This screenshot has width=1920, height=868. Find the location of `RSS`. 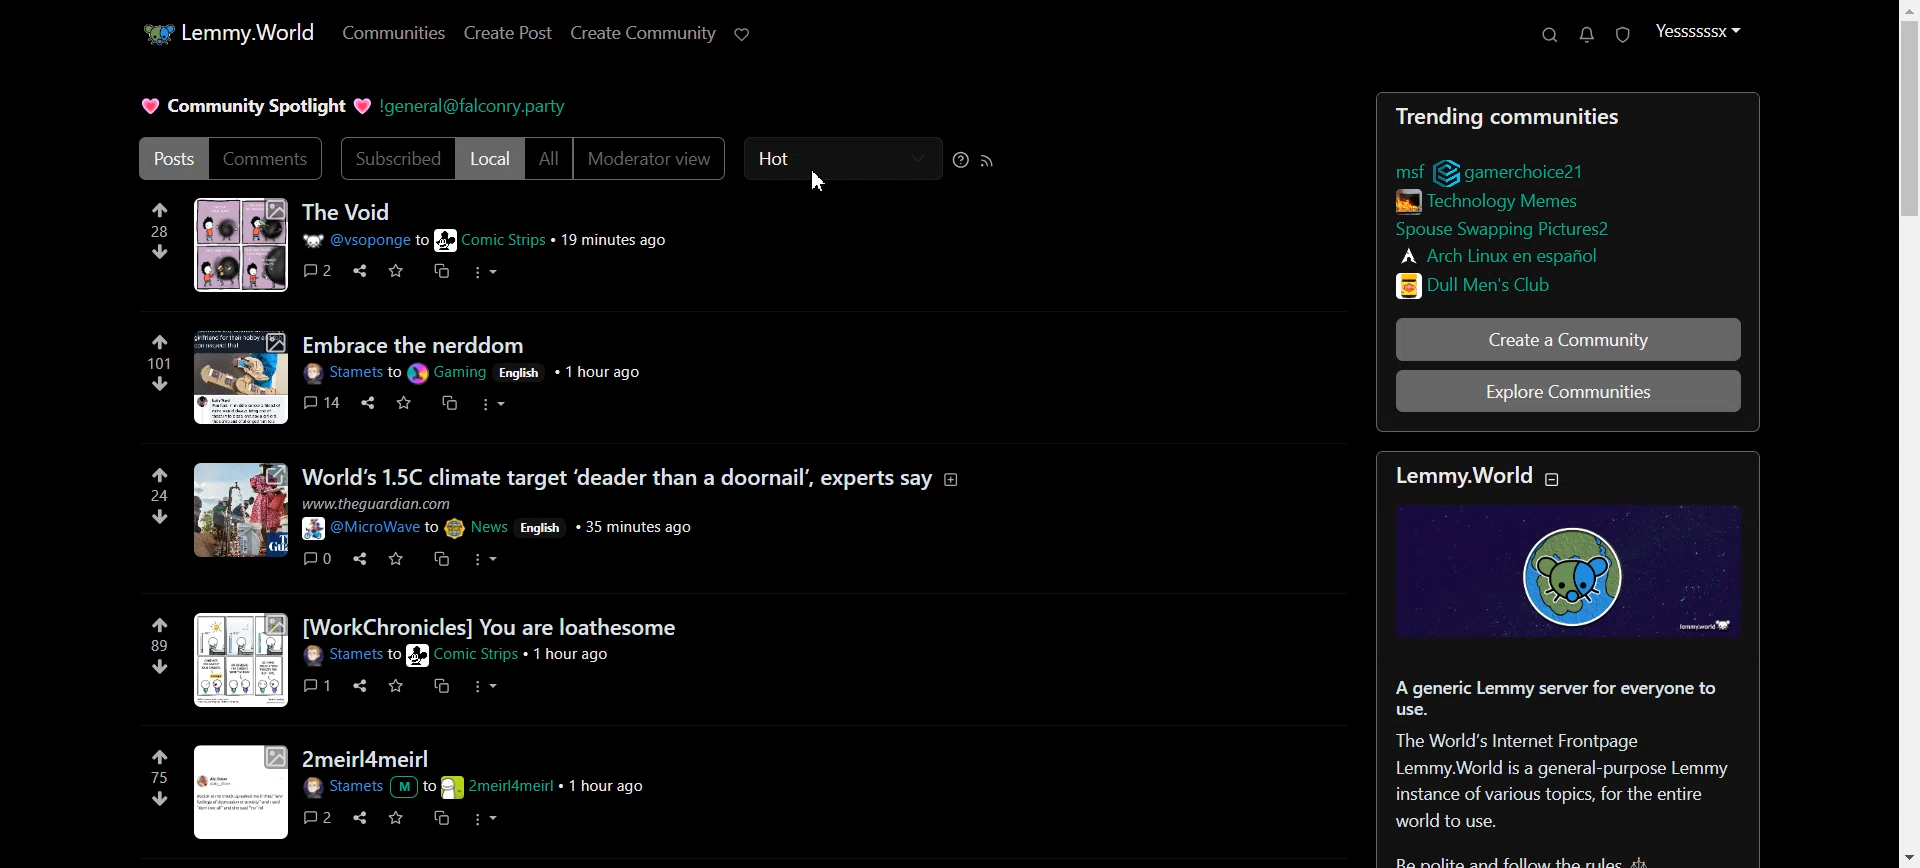

RSS is located at coordinates (988, 160).